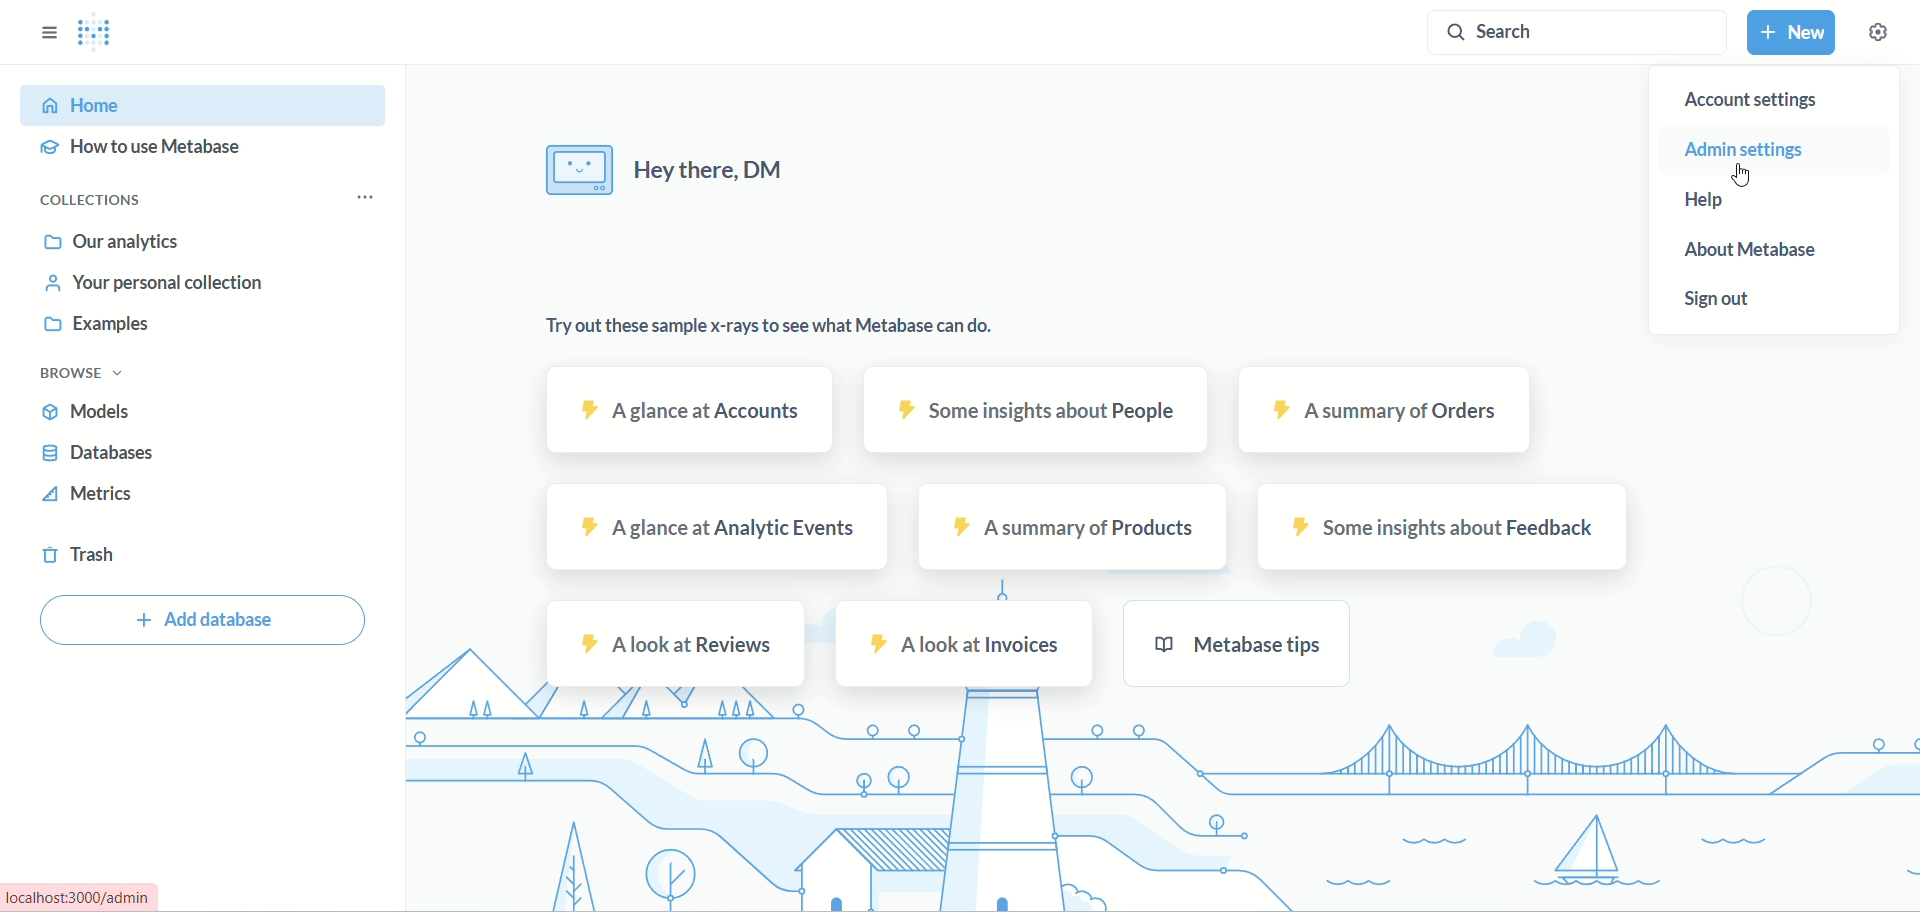 This screenshot has width=1920, height=912. What do you see at coordinates (158, 285) in the screenshot?
I see `your personal collection` at bounding box center [158, 285].